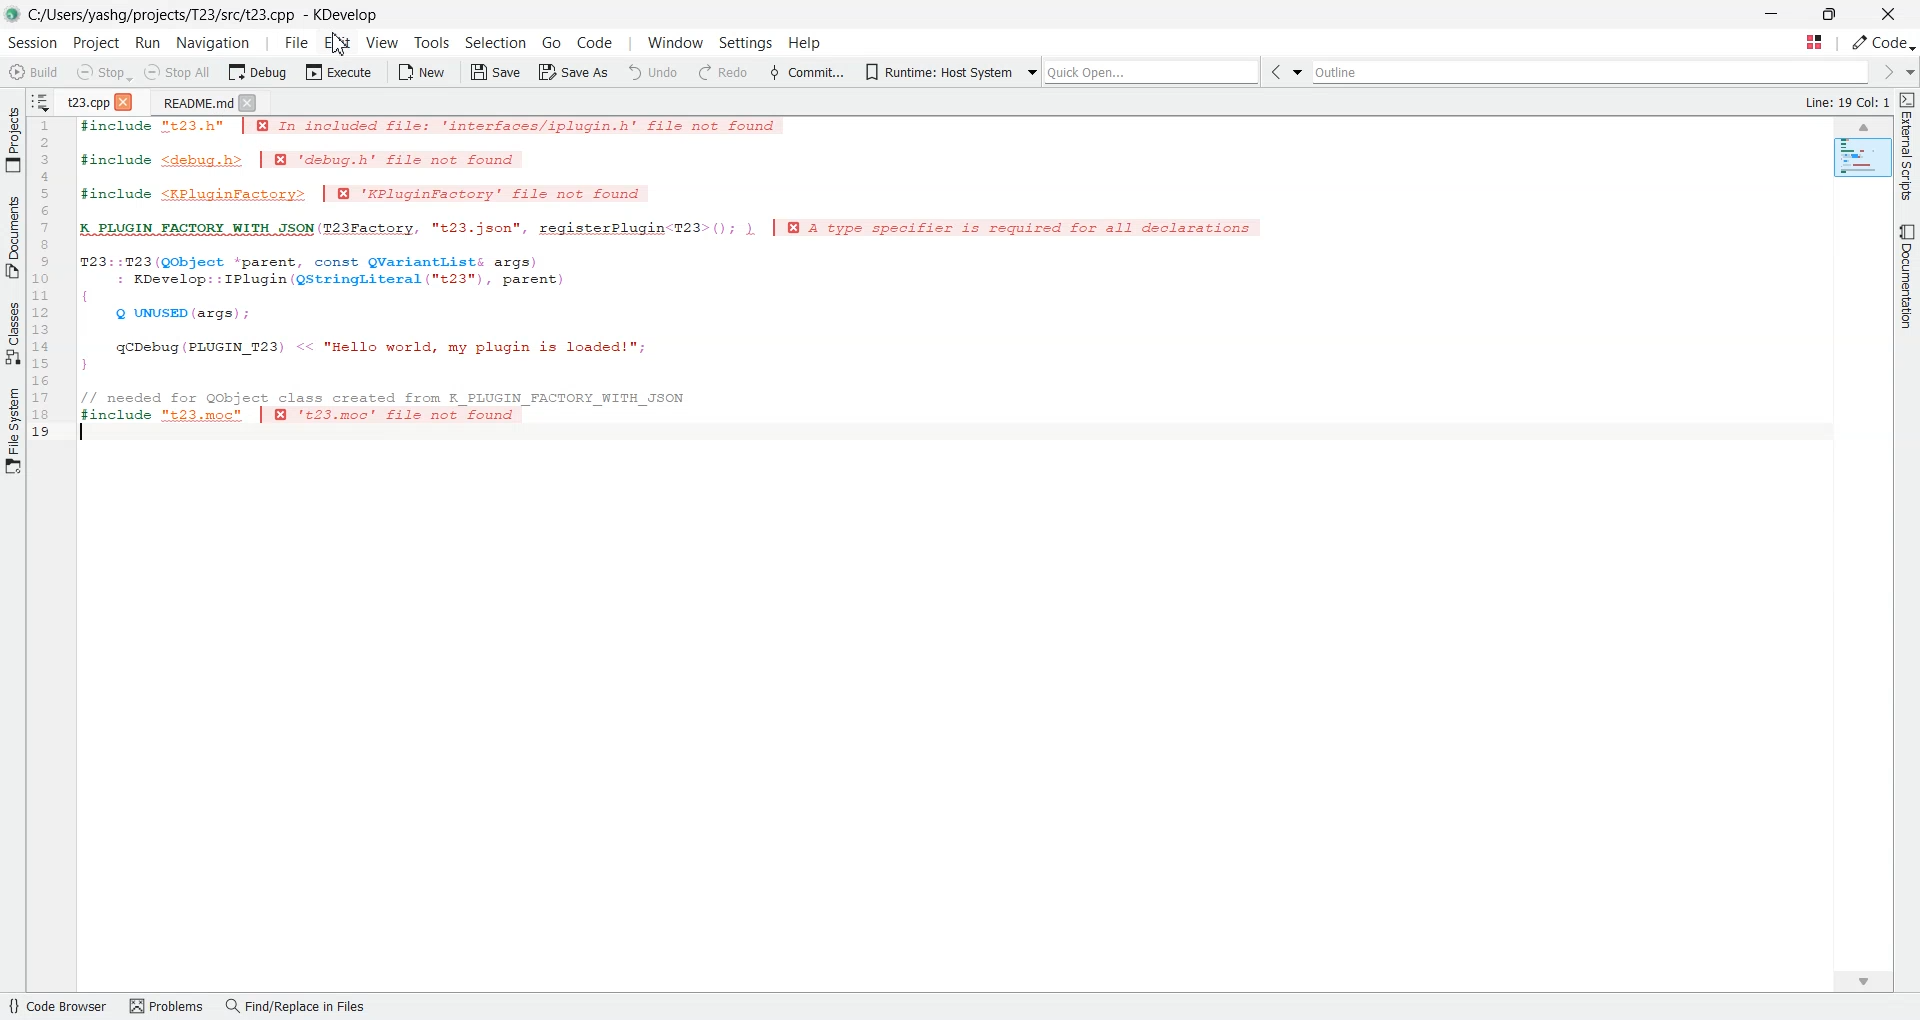  Describe the element at coordinates (1904, 275) in the screenshot. I see `Documention` at that location.